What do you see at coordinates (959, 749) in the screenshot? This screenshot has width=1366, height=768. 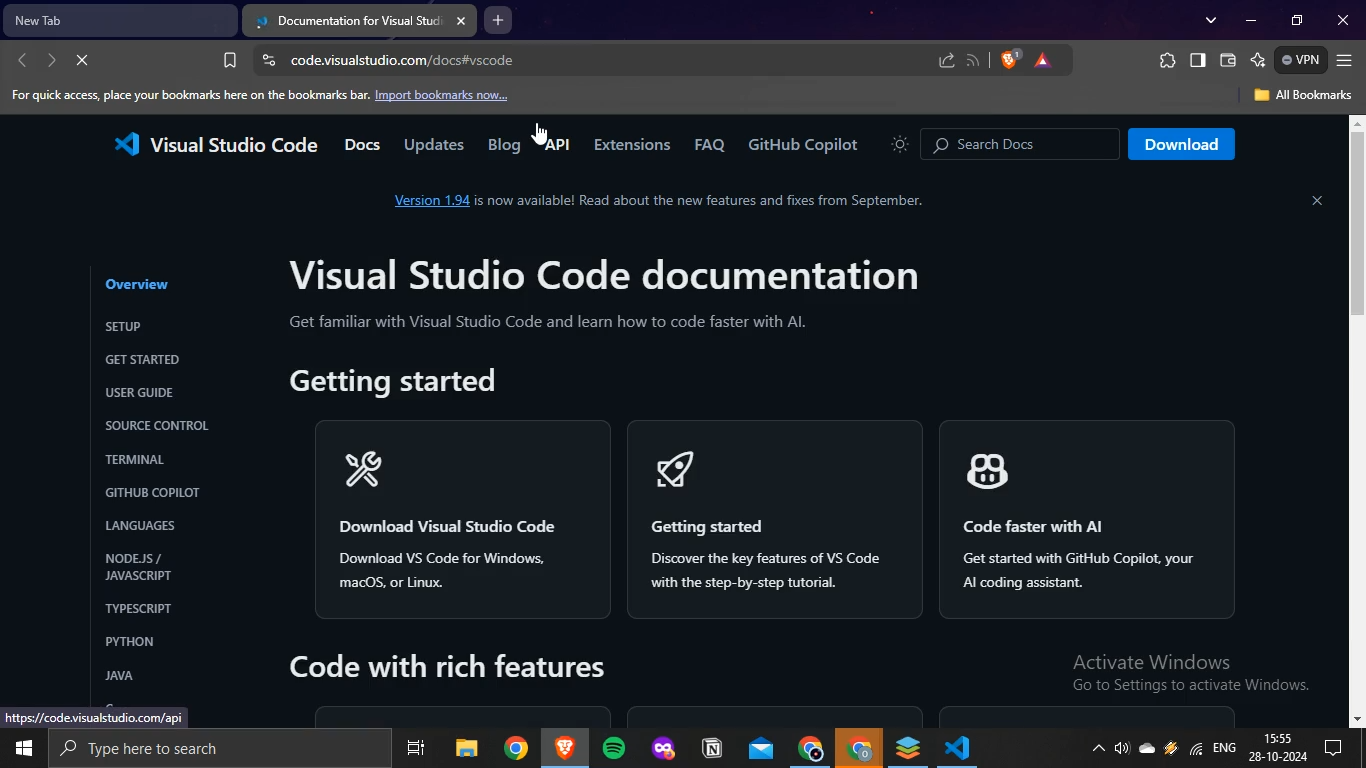 I see `VScode` at bounding box center [959, 749].